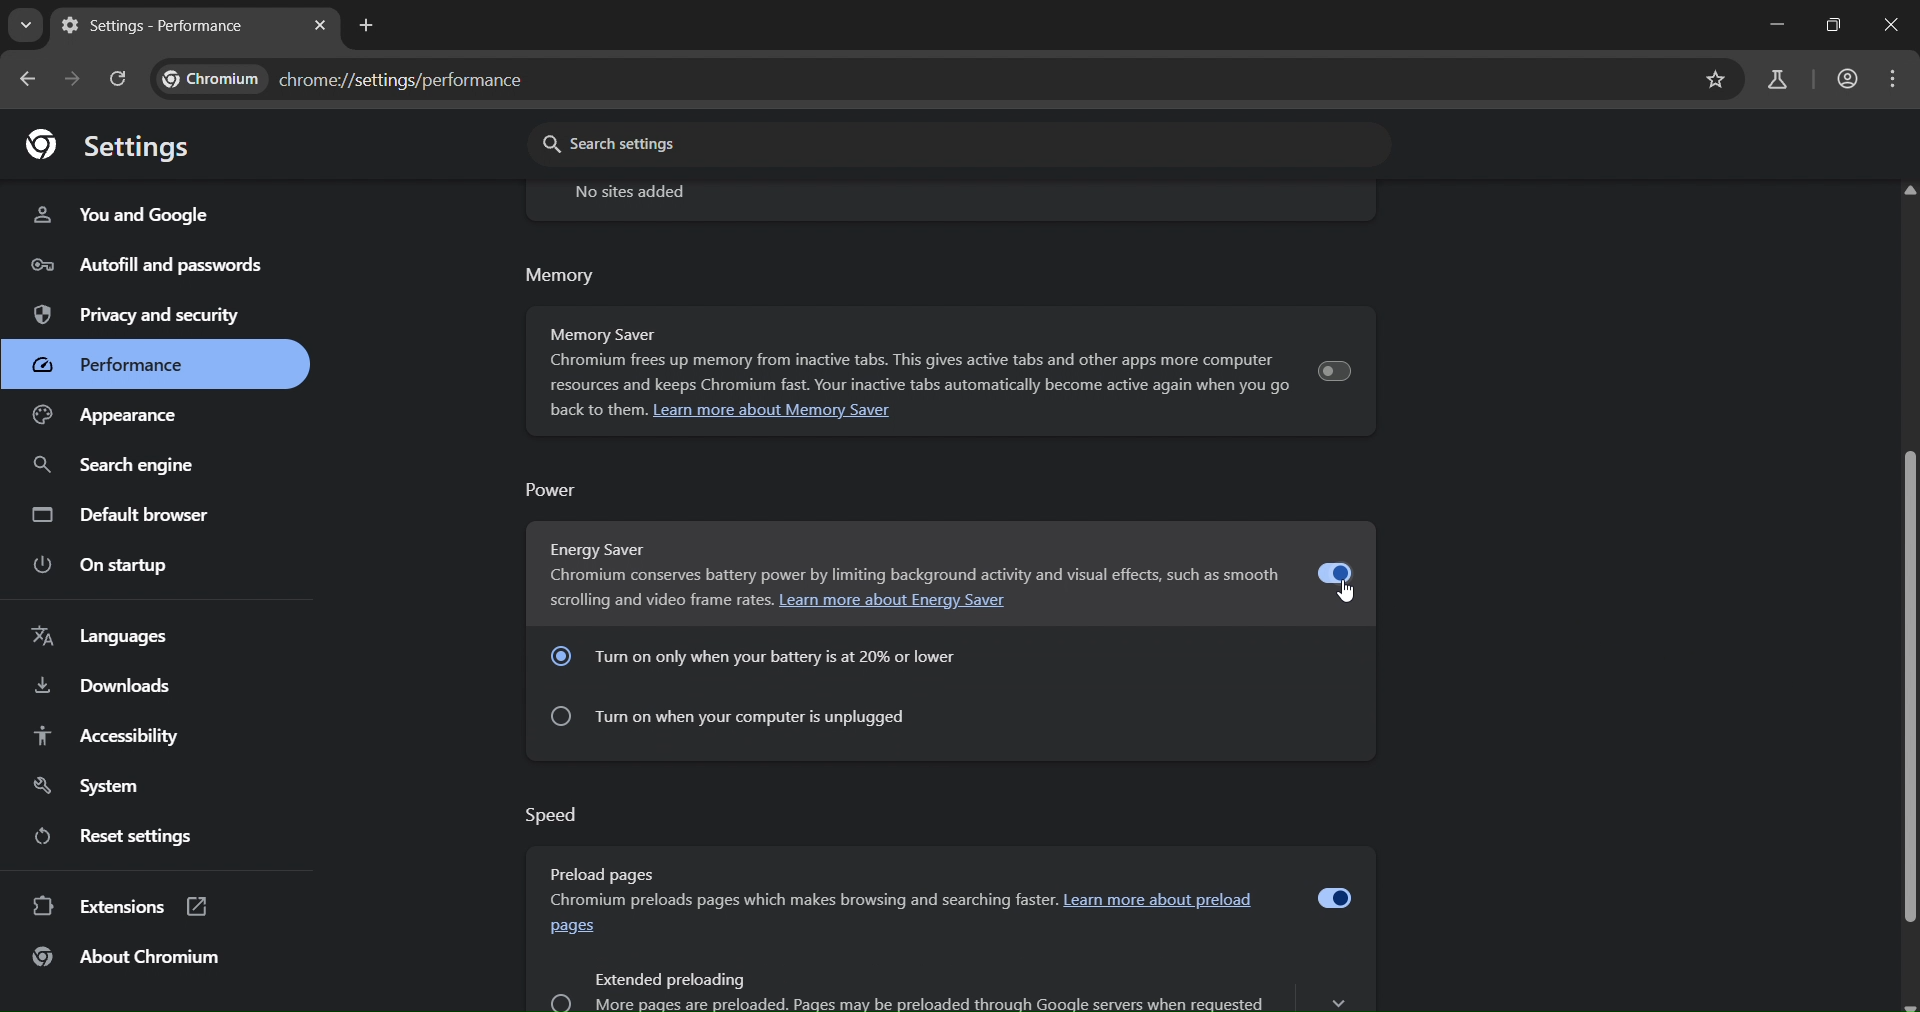 The width and height of the screenshot is (1920, 1012). What do you see at coordinates (595, 411) in the screenshot?
I see `back to them` at bounding box center [595, 411].